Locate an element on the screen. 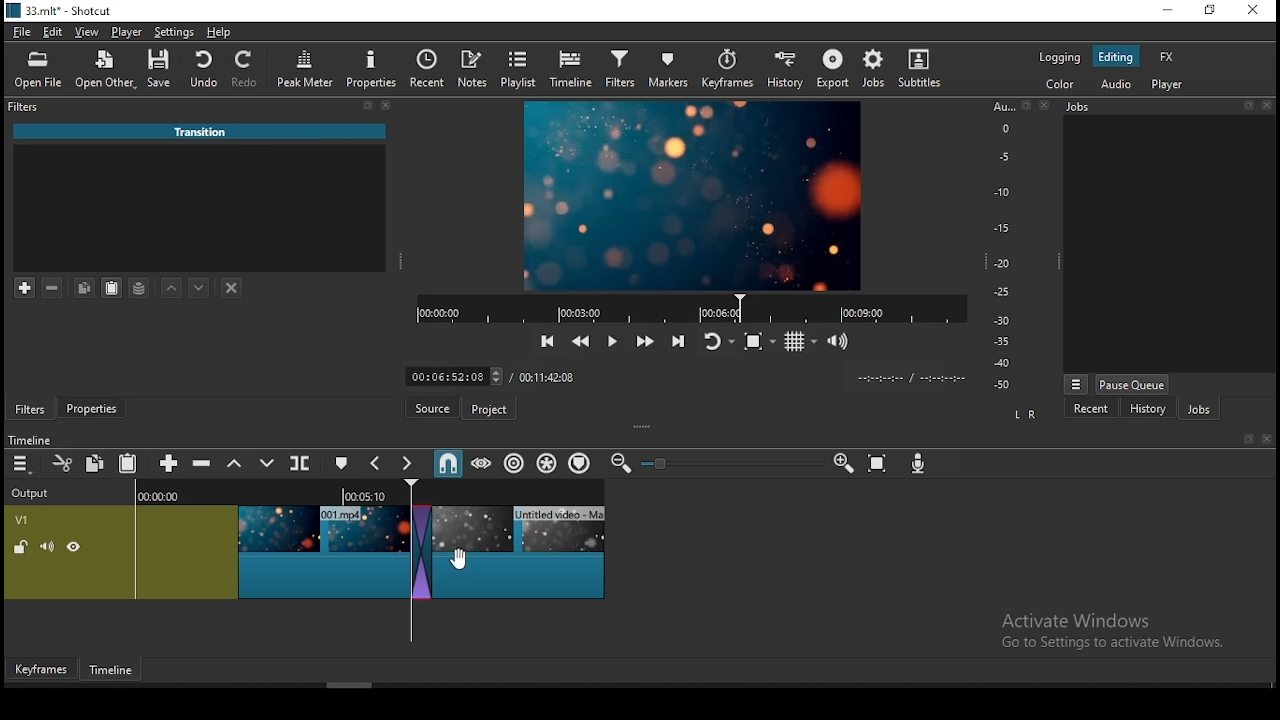 This screenshot has width=1280, height=720. undo is located at coordinates (206, 70).